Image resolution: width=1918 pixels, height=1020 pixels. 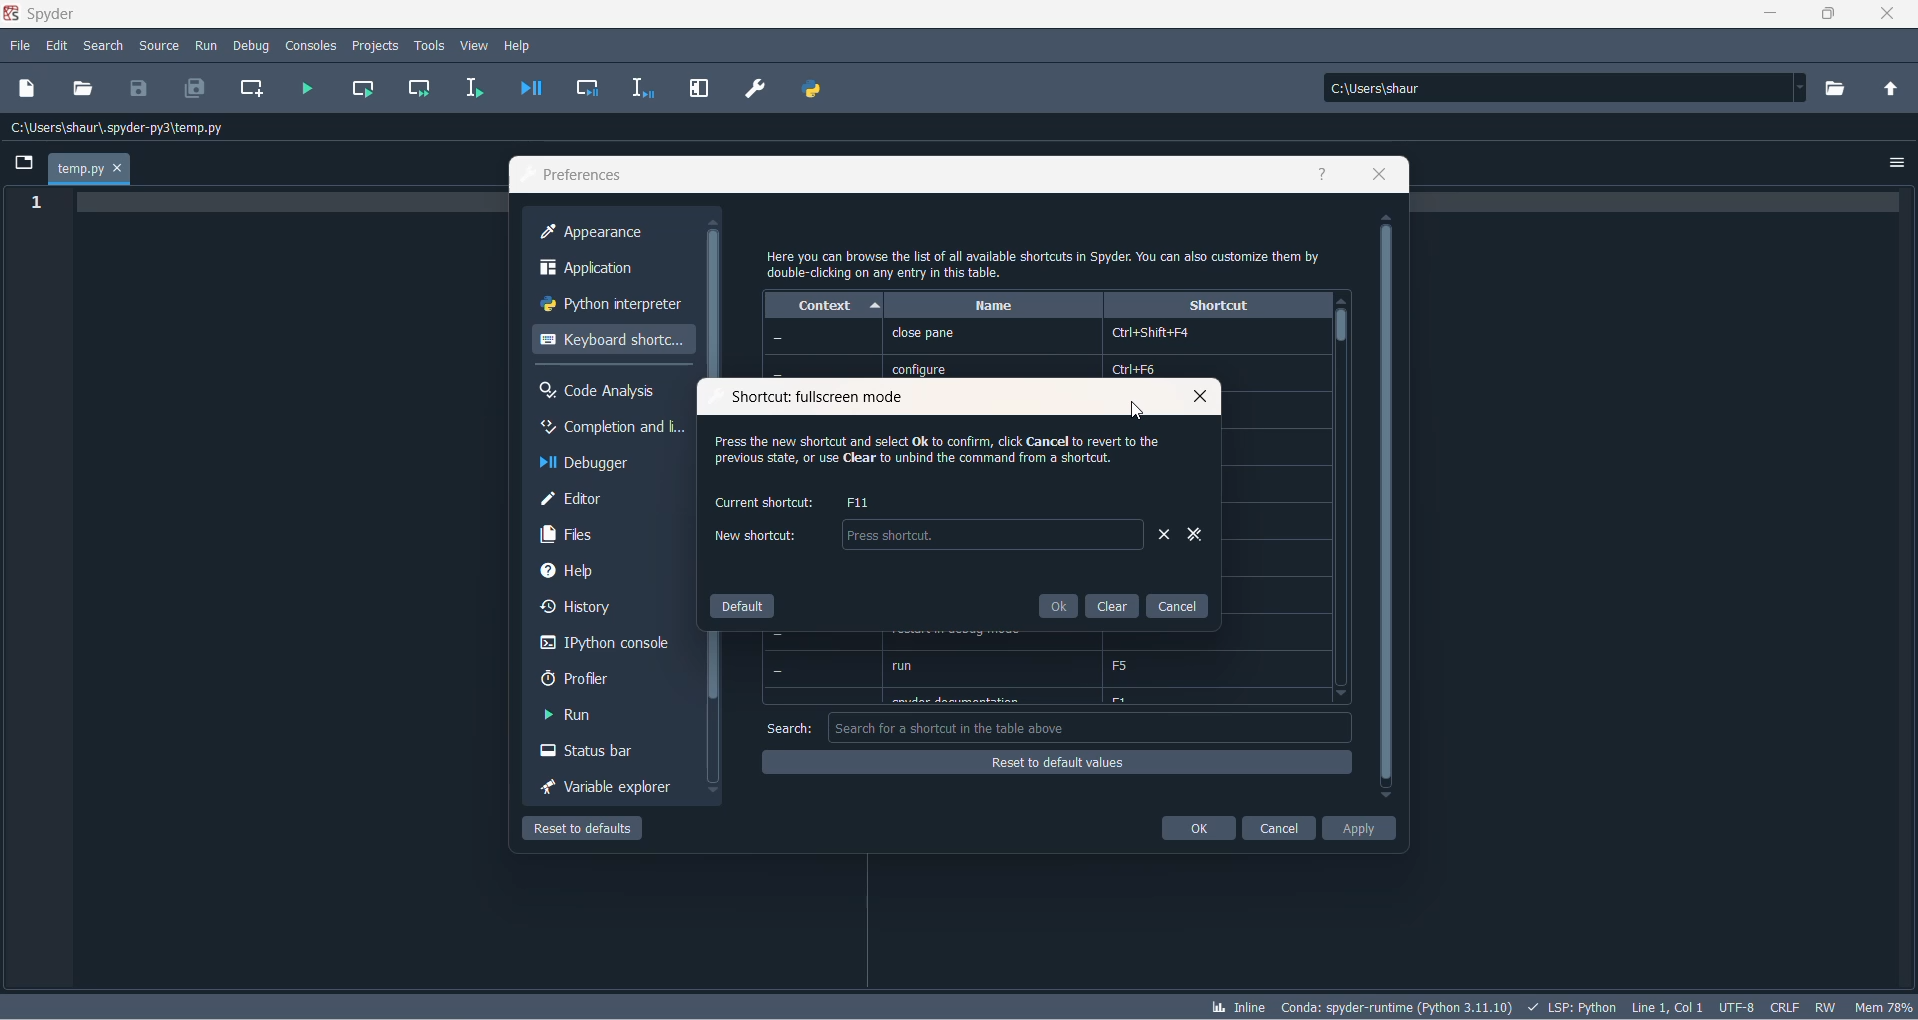 I want to click on run selection, so click(x=471, y=89).